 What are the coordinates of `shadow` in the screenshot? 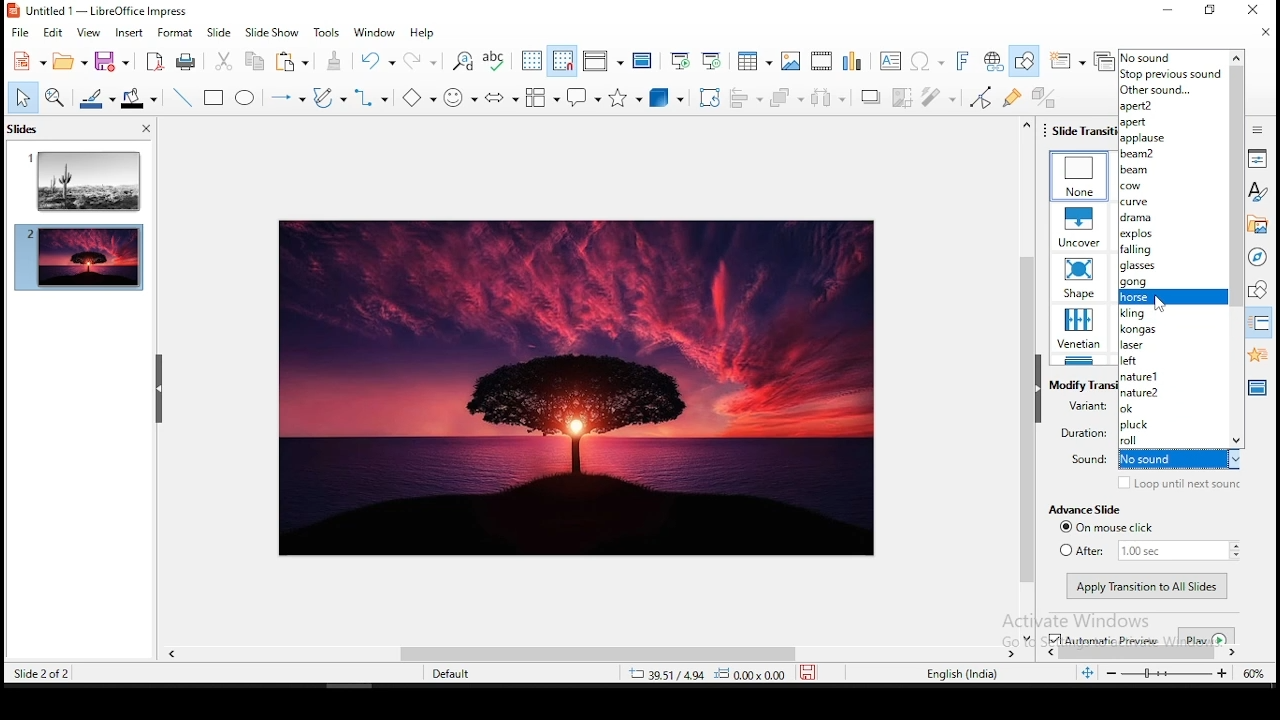 It's located at (870, 97).